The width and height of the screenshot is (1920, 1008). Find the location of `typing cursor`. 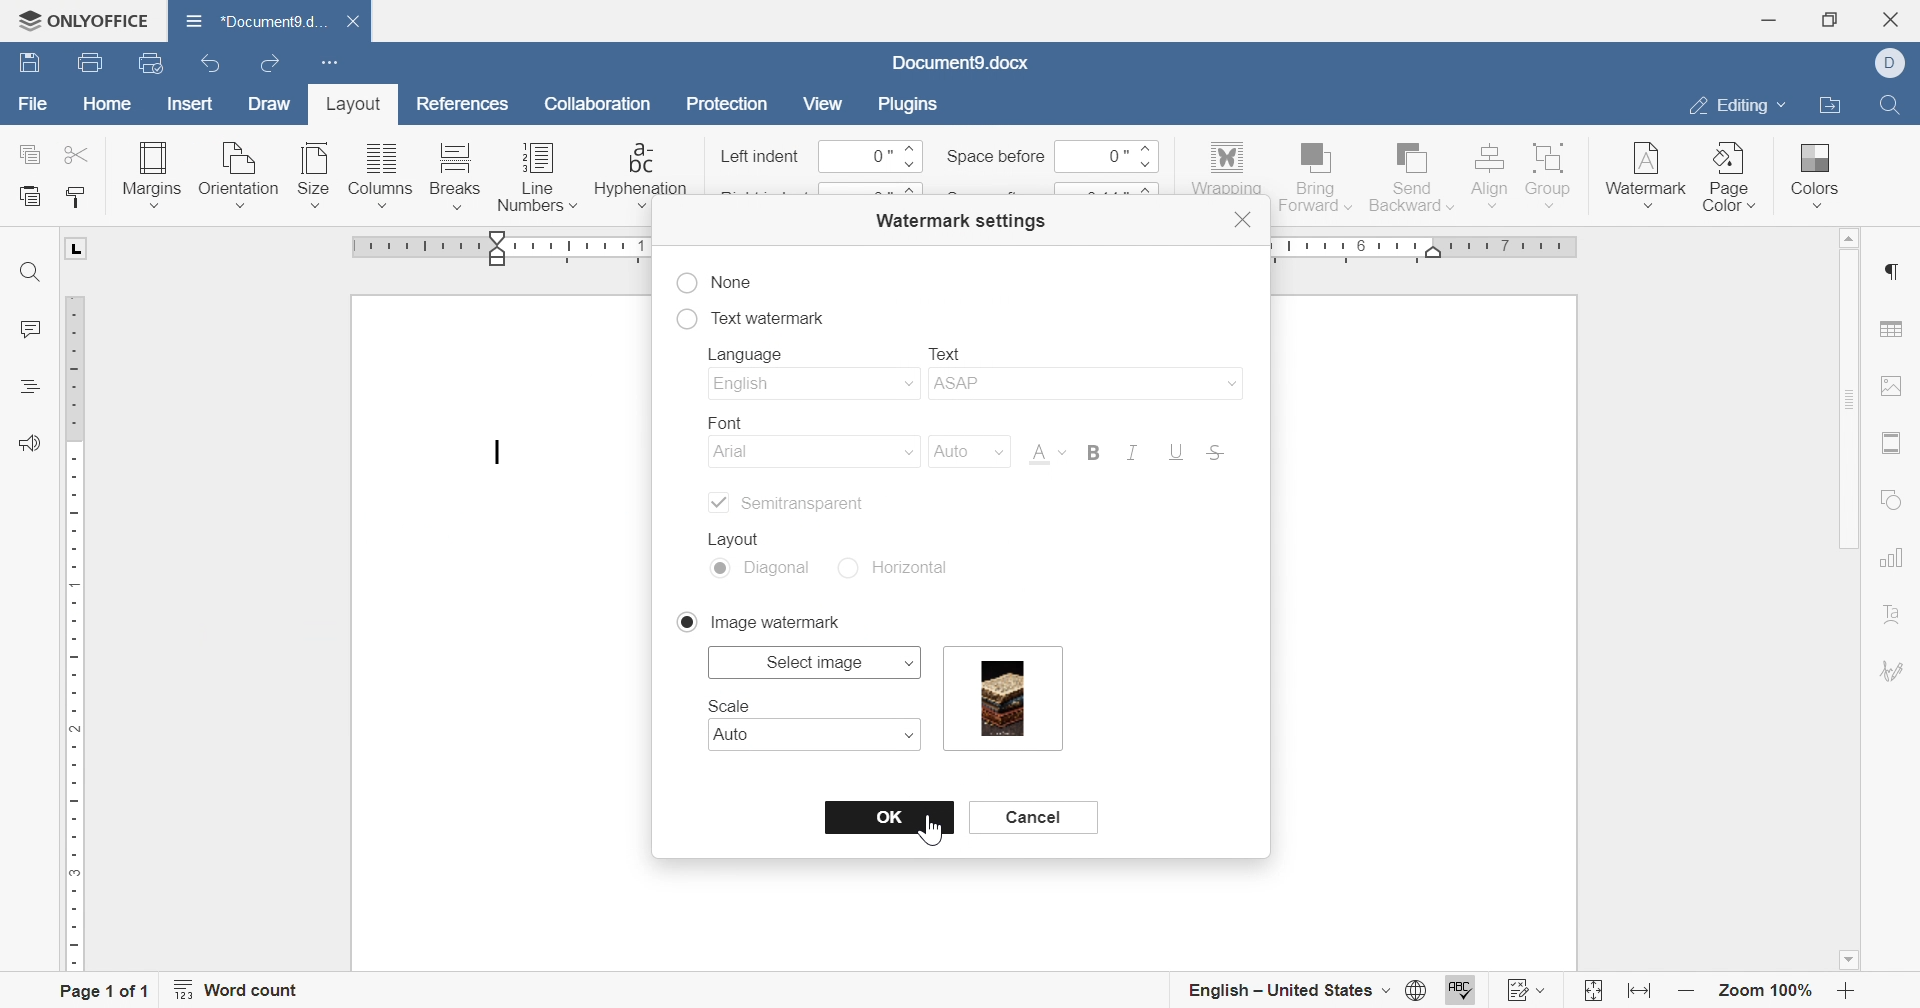

typing cursor is located at coordinates (496, 451).